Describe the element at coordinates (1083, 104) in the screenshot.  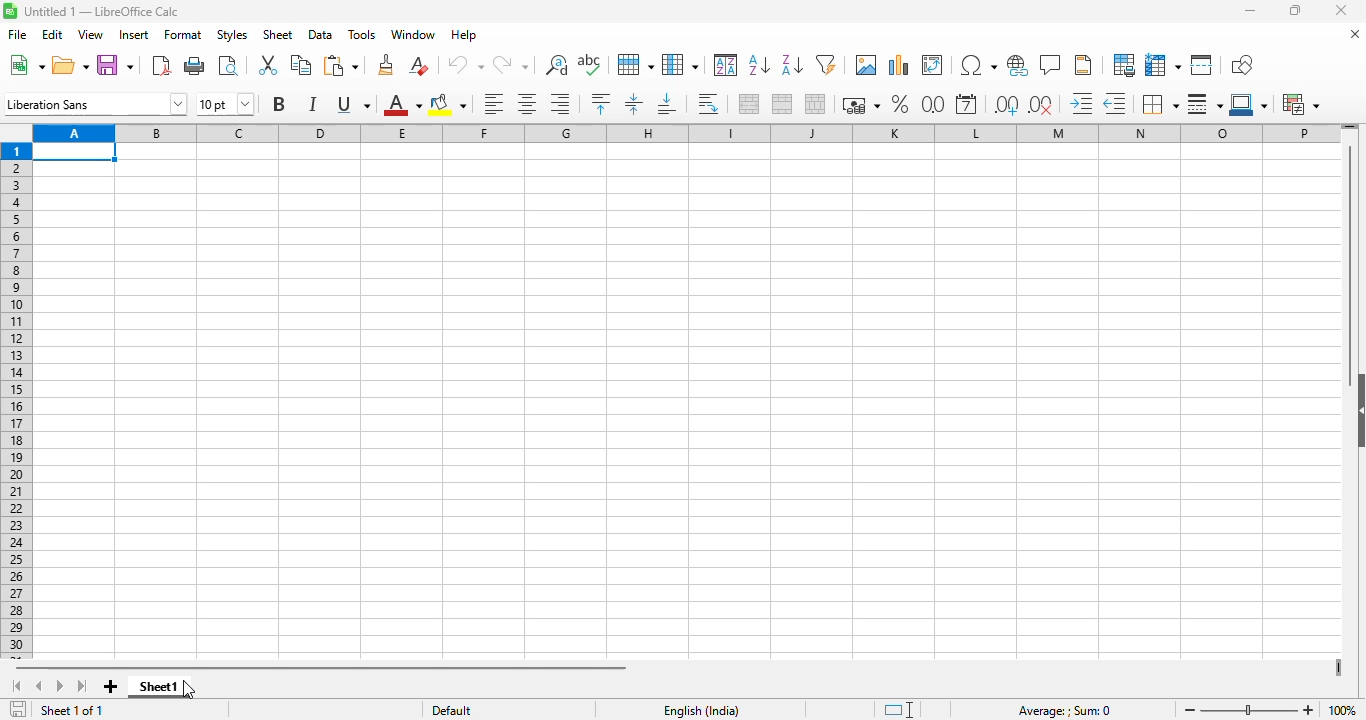
I see `increase indent` at that location.